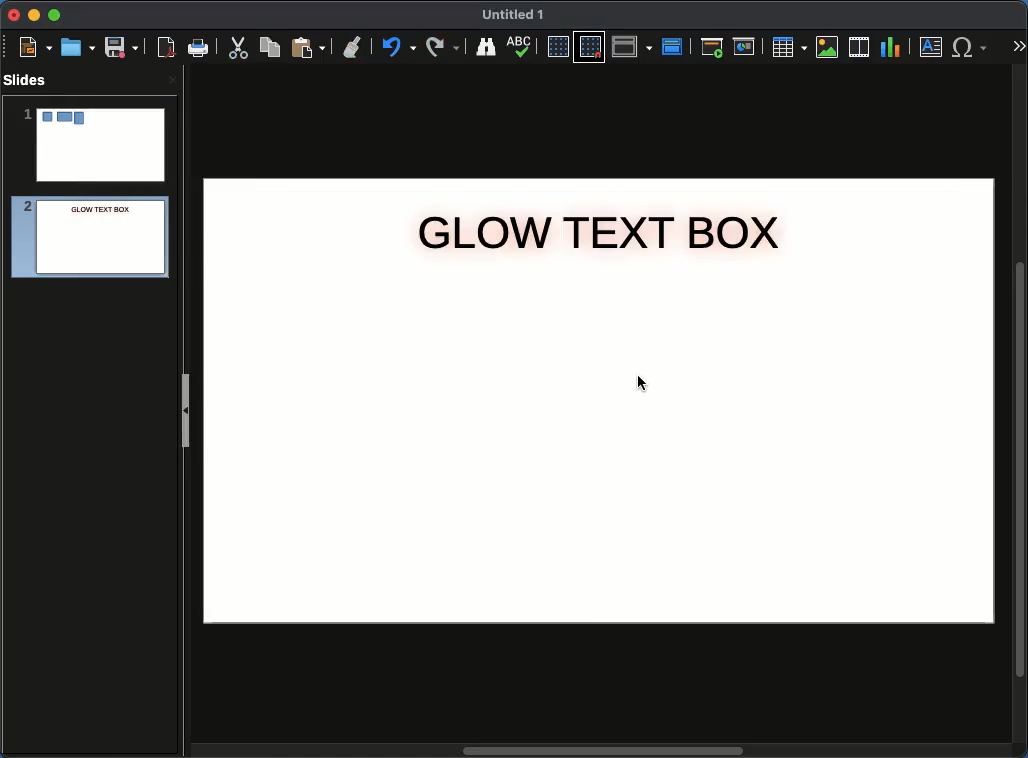  What do you see at coordinates (514, 15) in the screenshot?
I see `Name` at bounding box center [514, 15].